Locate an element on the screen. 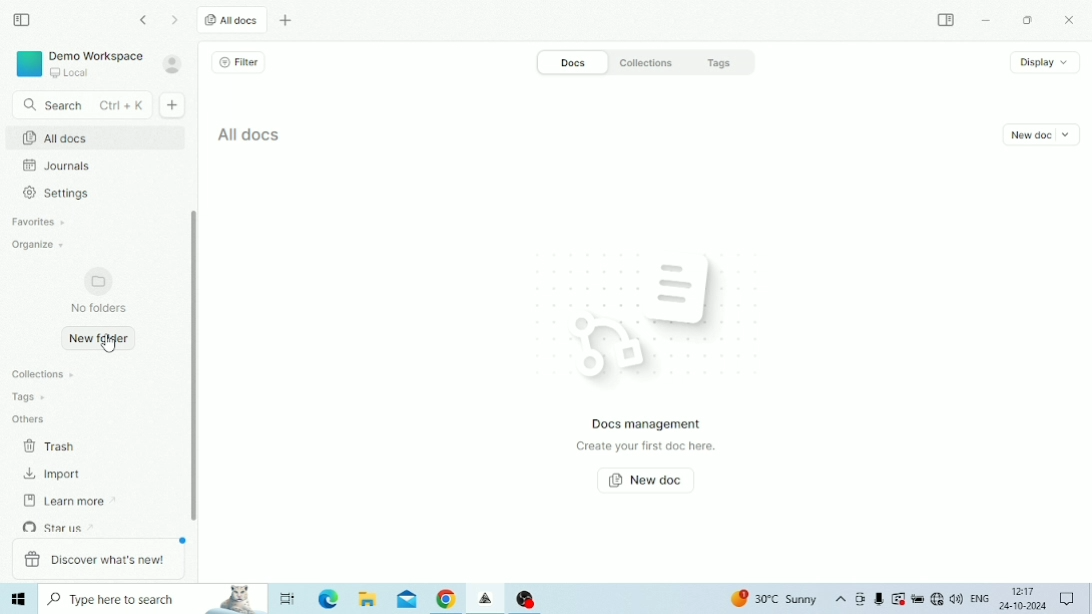 Image resolution: width=1092 pixels, height=614 pixels. Display is located at coordinates (1045, 63).